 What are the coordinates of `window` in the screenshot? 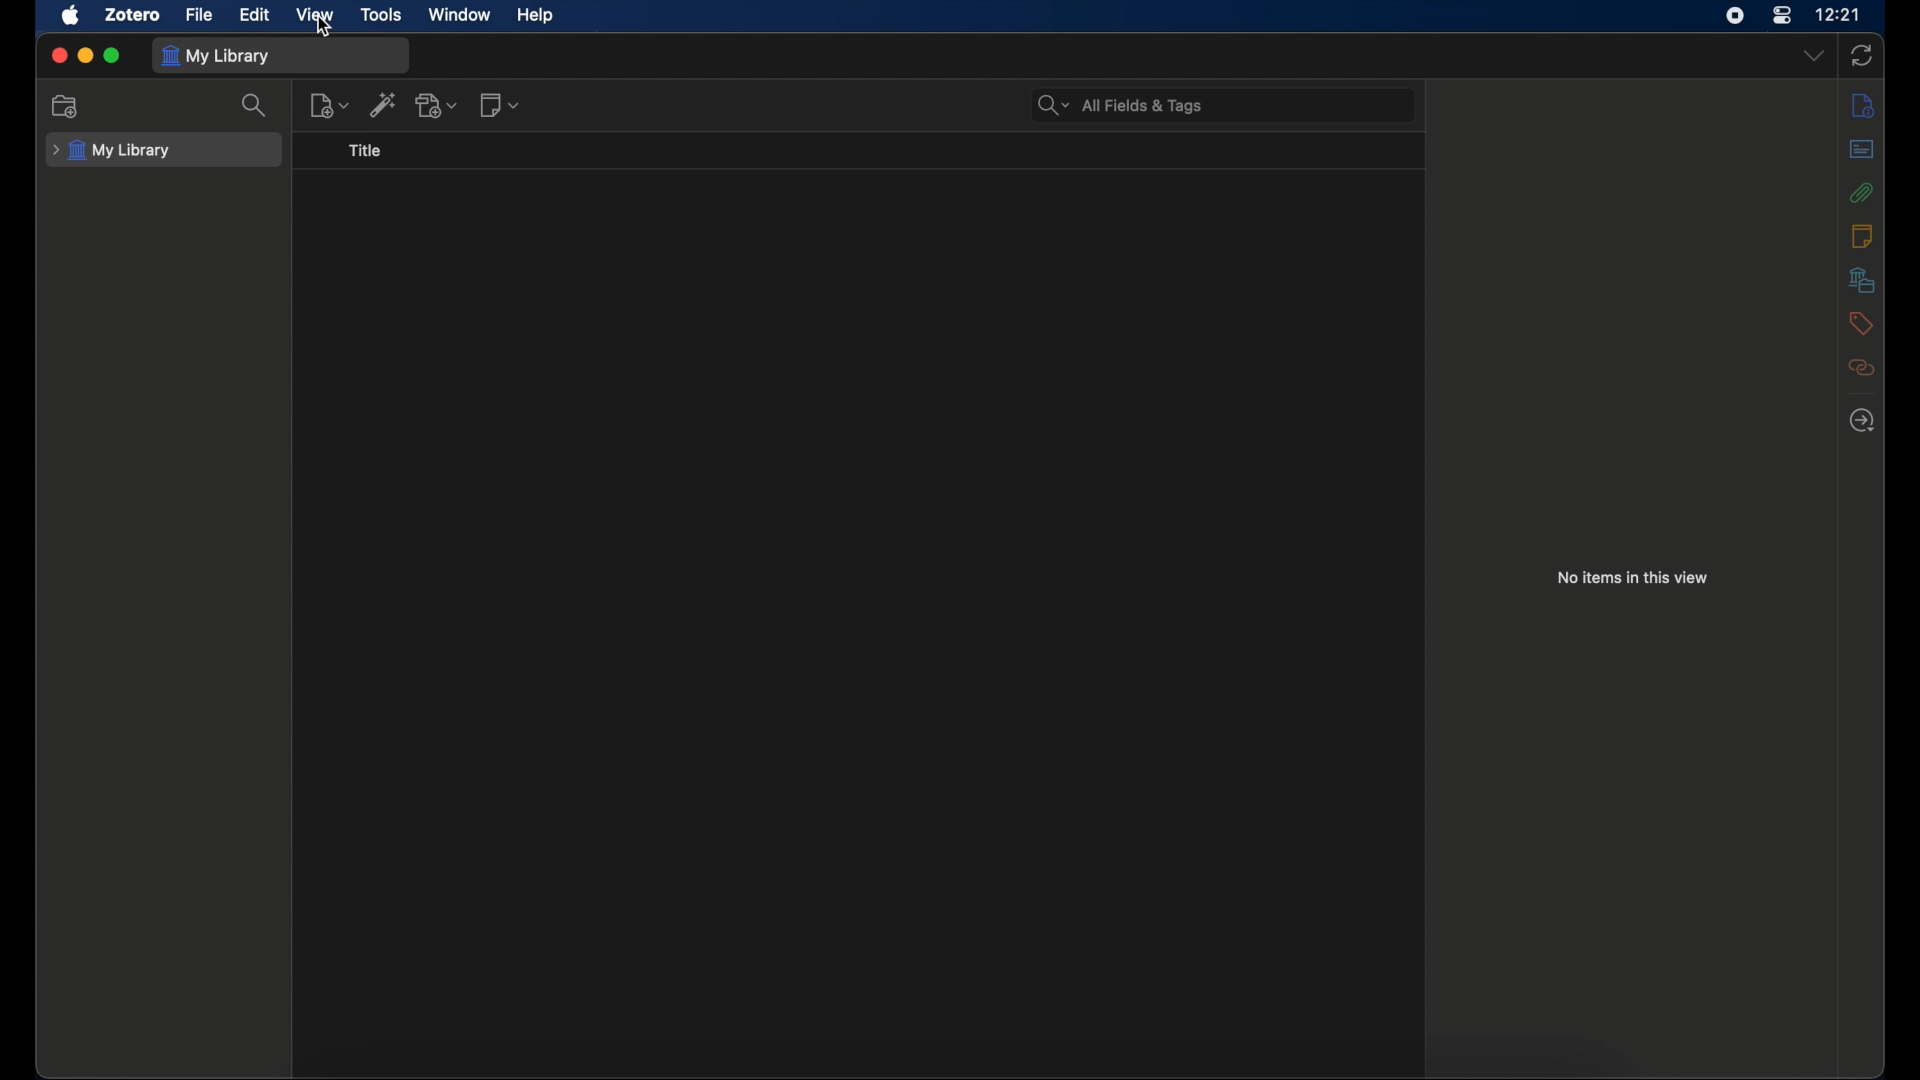 It's located at (460, 15).